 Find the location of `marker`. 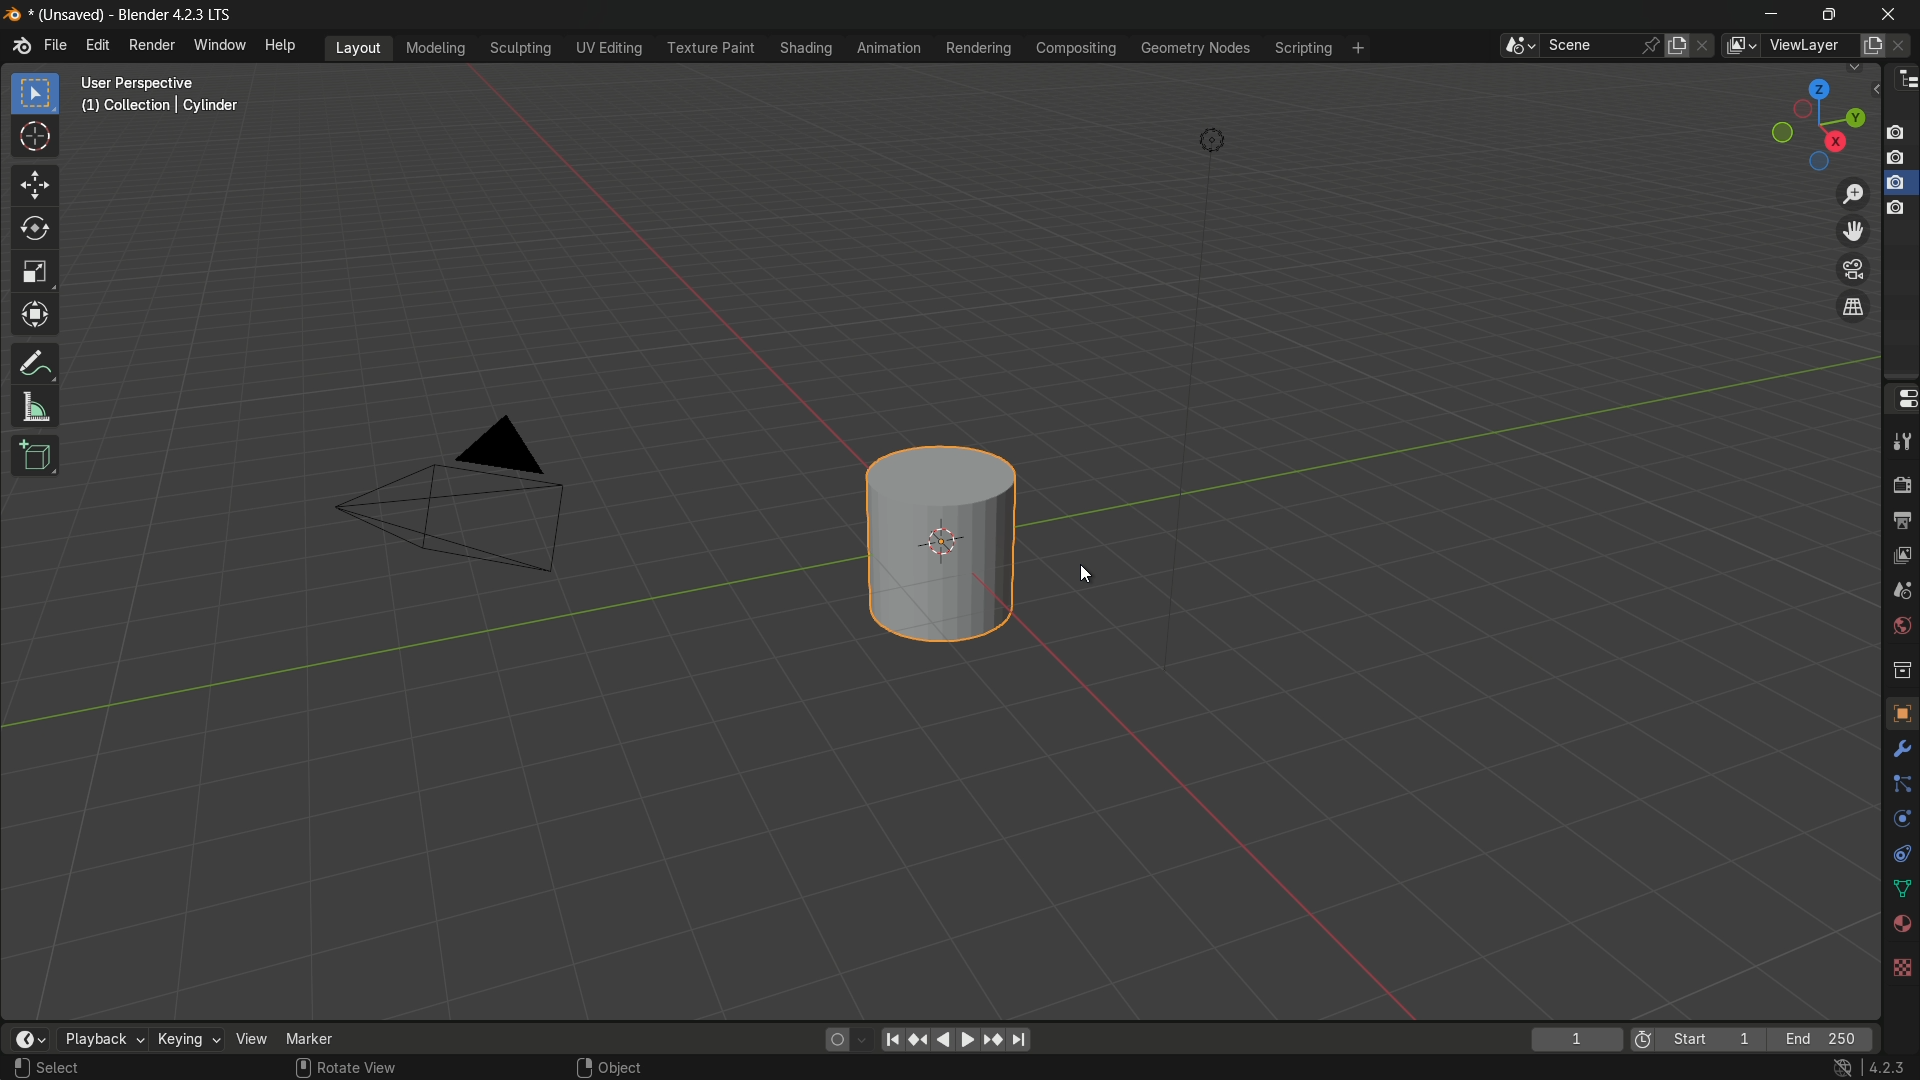

marker is located at coordinates (309, 1039).